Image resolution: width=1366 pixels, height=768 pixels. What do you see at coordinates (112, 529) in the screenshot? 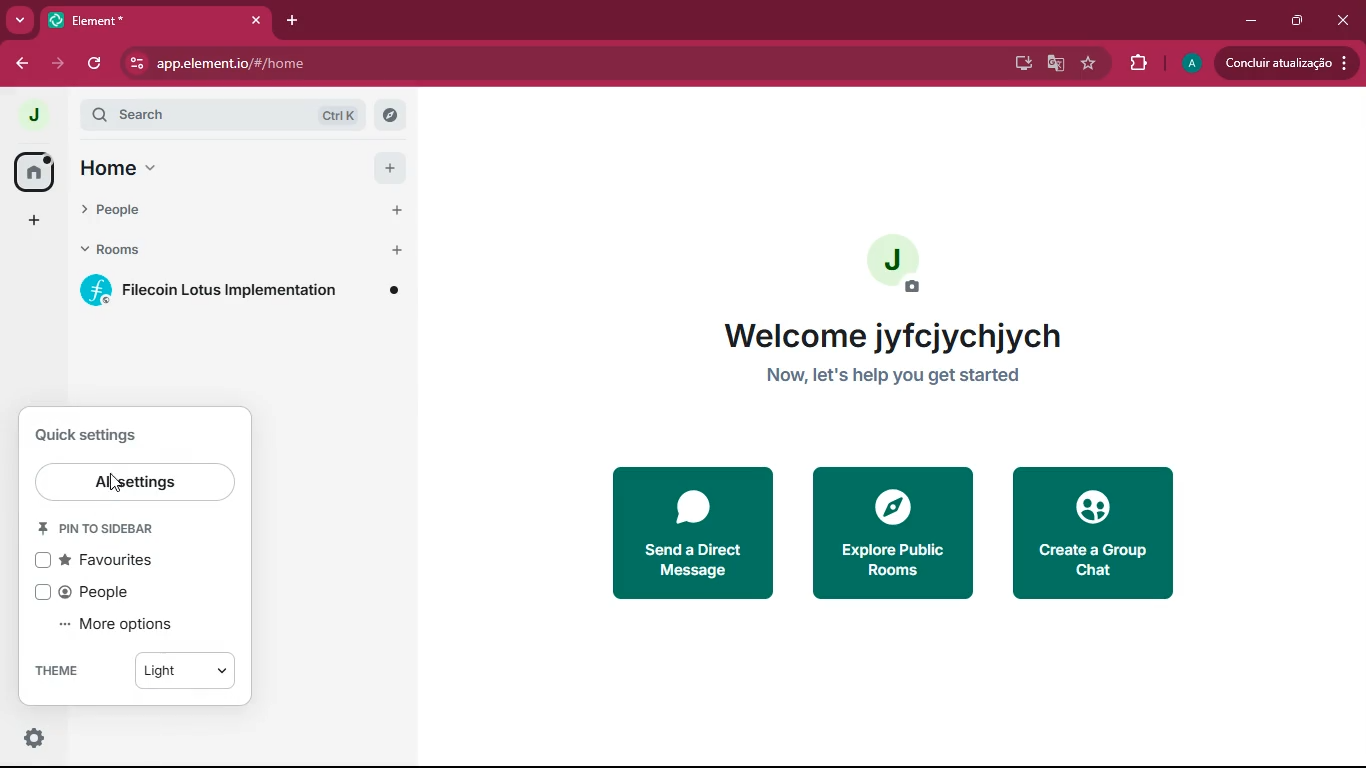
I see `pin to sidebar` at bounding box center [112, 529].